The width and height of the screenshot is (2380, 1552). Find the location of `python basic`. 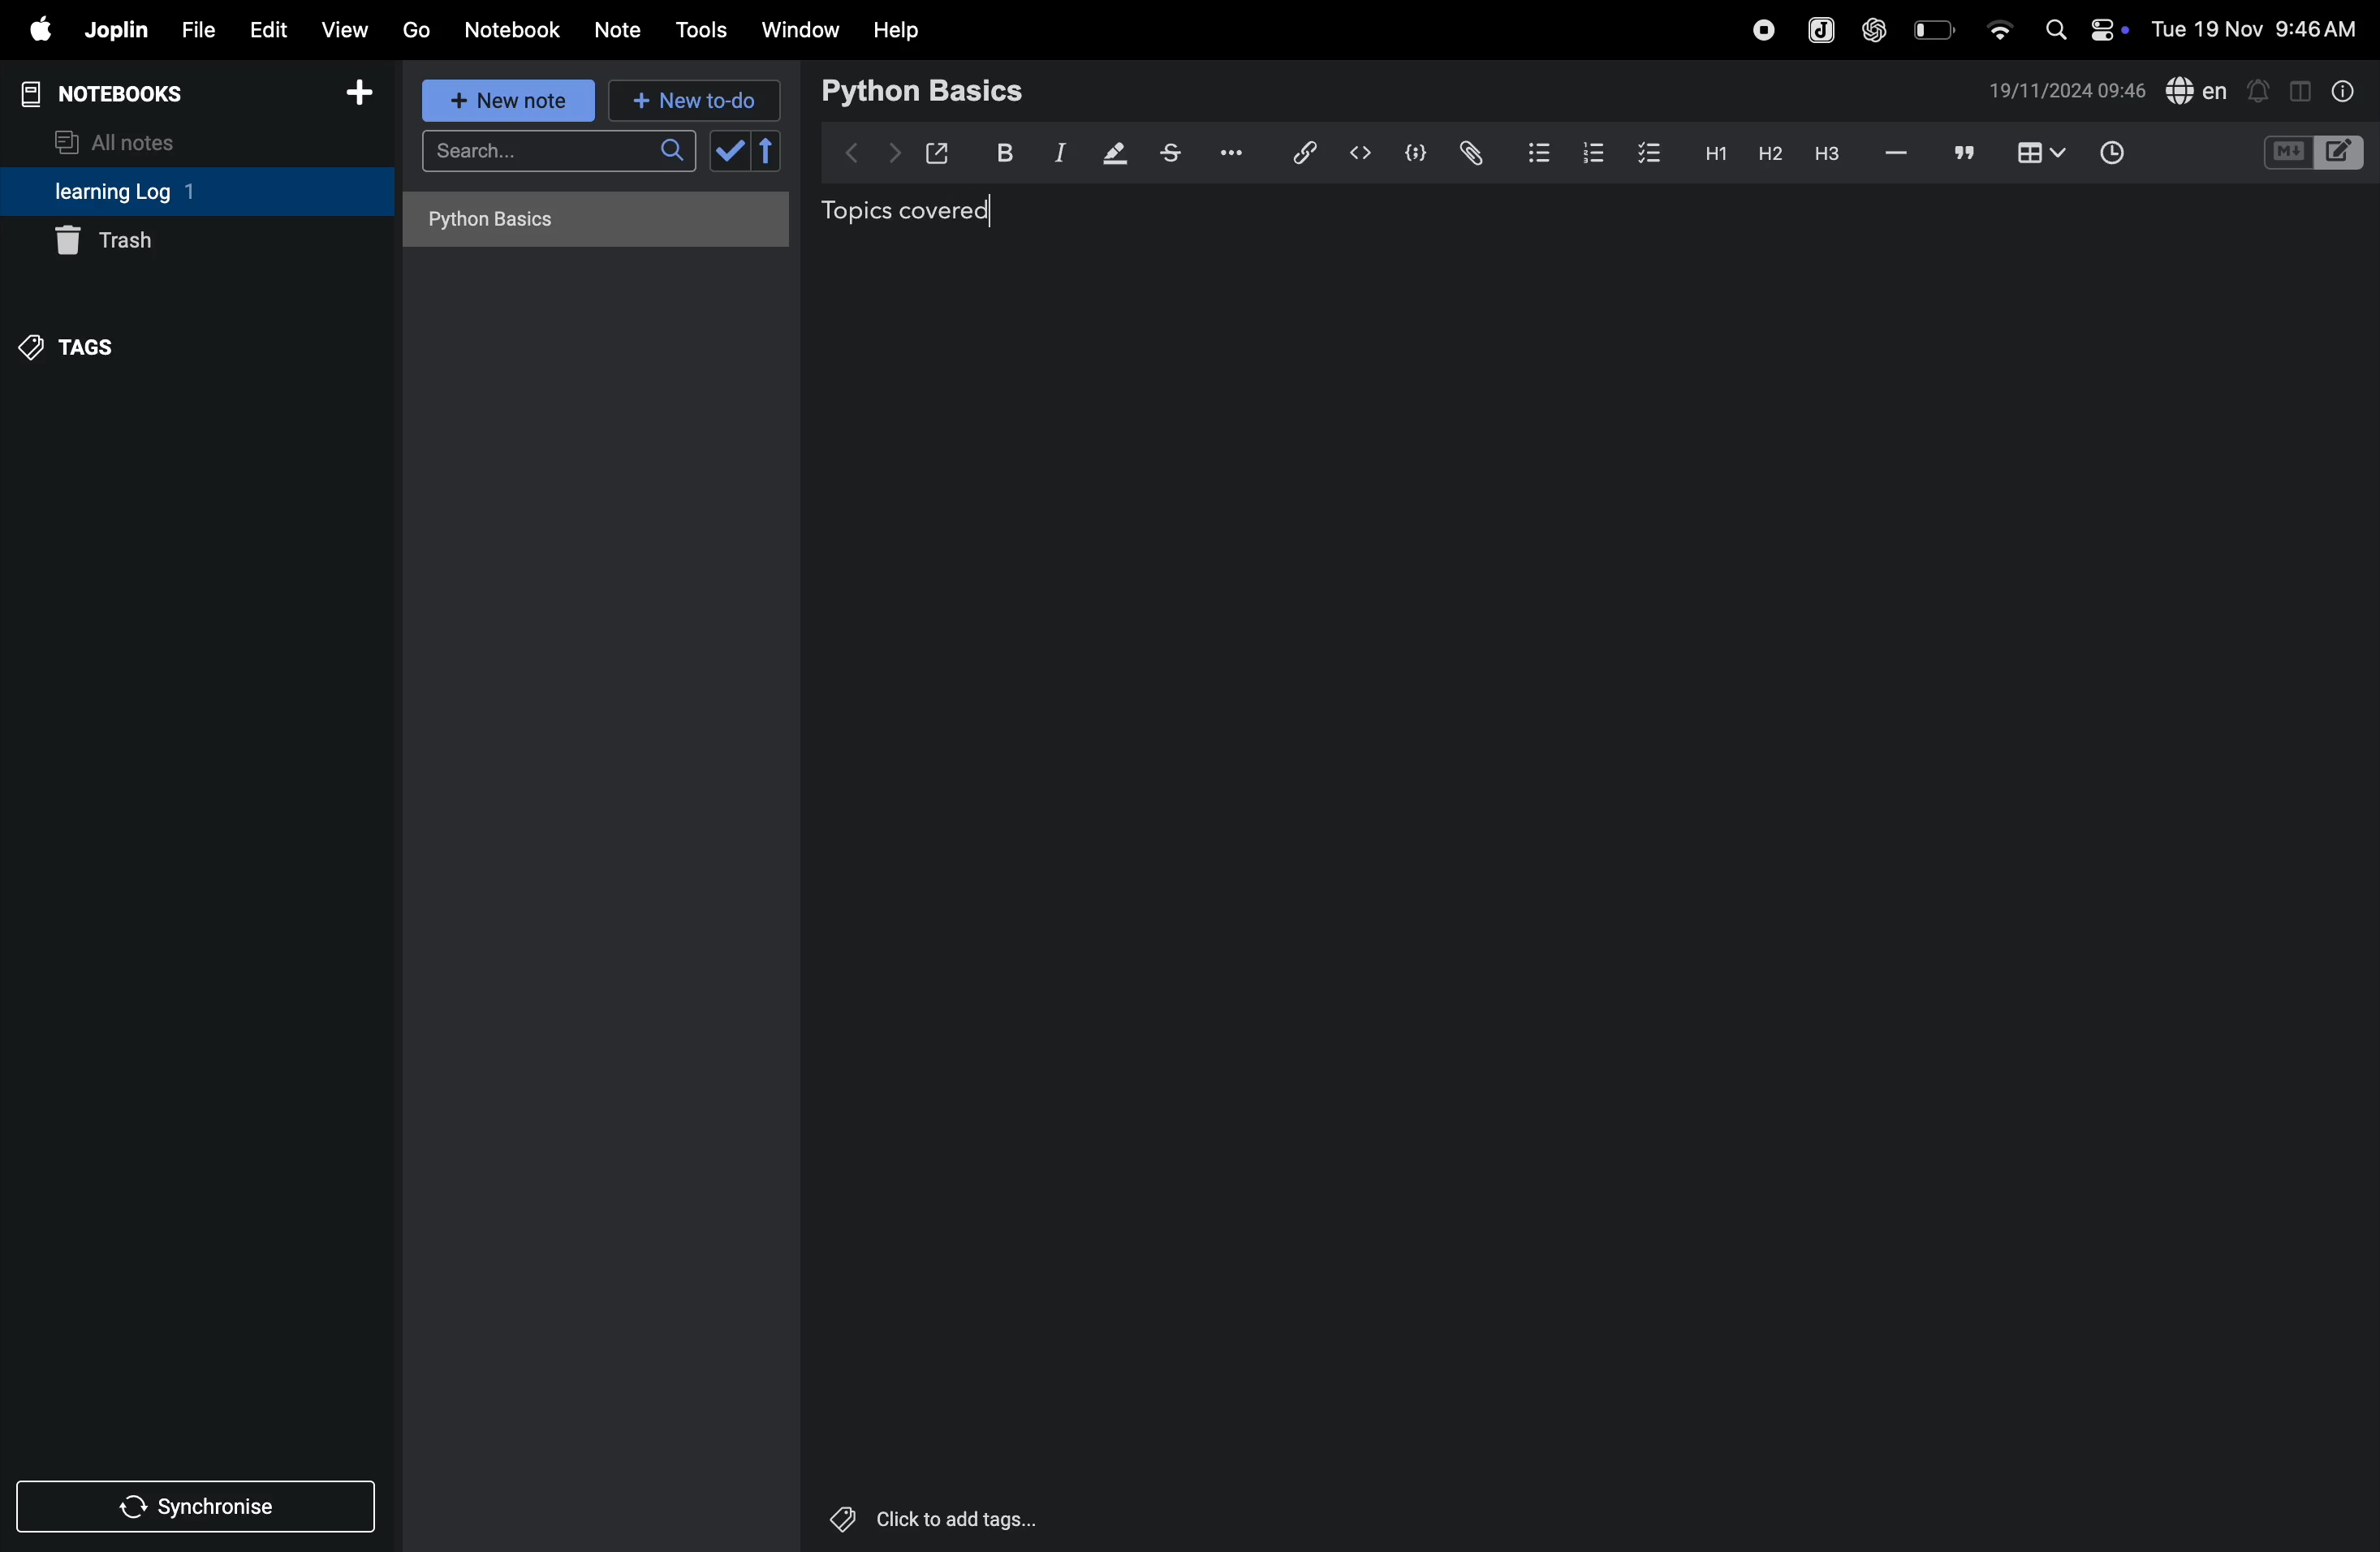

python basic is located at coordinates (926, 89).